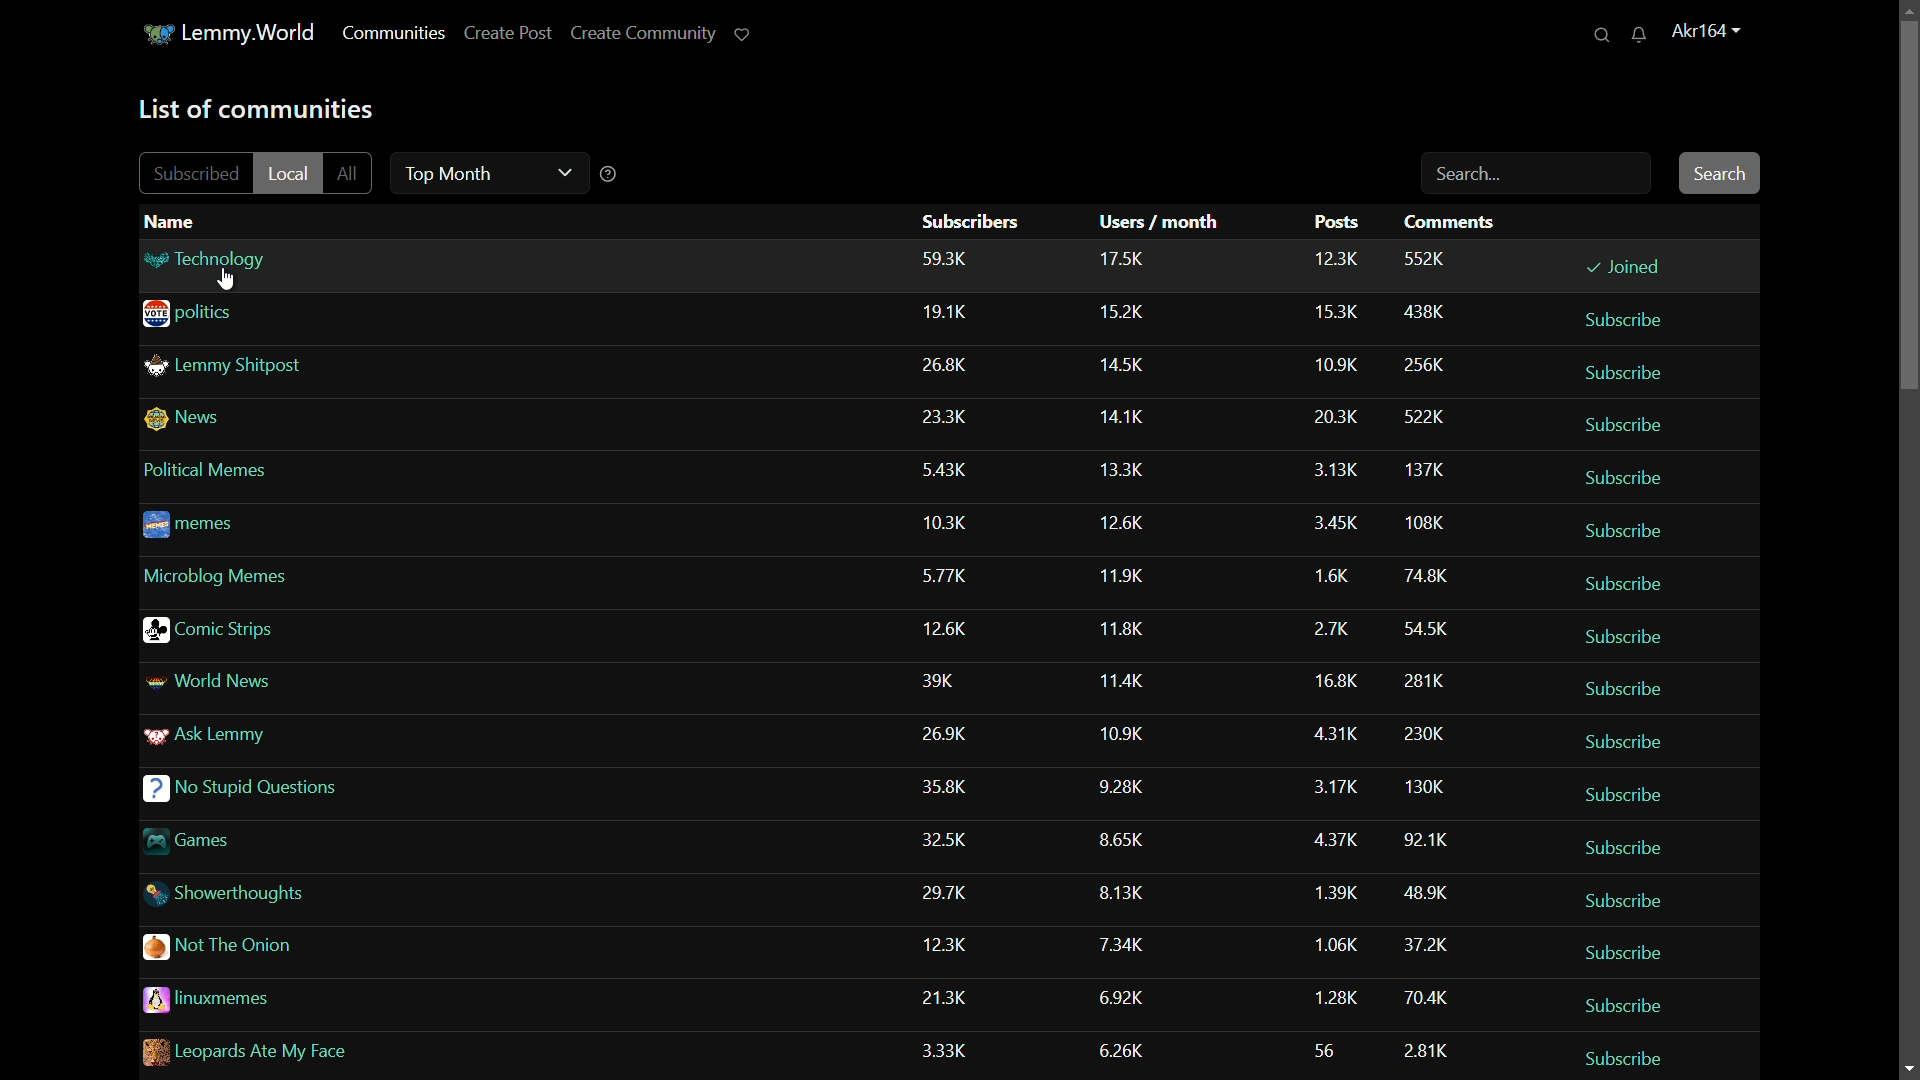 The height and width of the screenshot is (1080, 1920). What do you see at coordinates (1532, 177) in the screenshot?
I see `search bar` at bounding box center [1532, 177].